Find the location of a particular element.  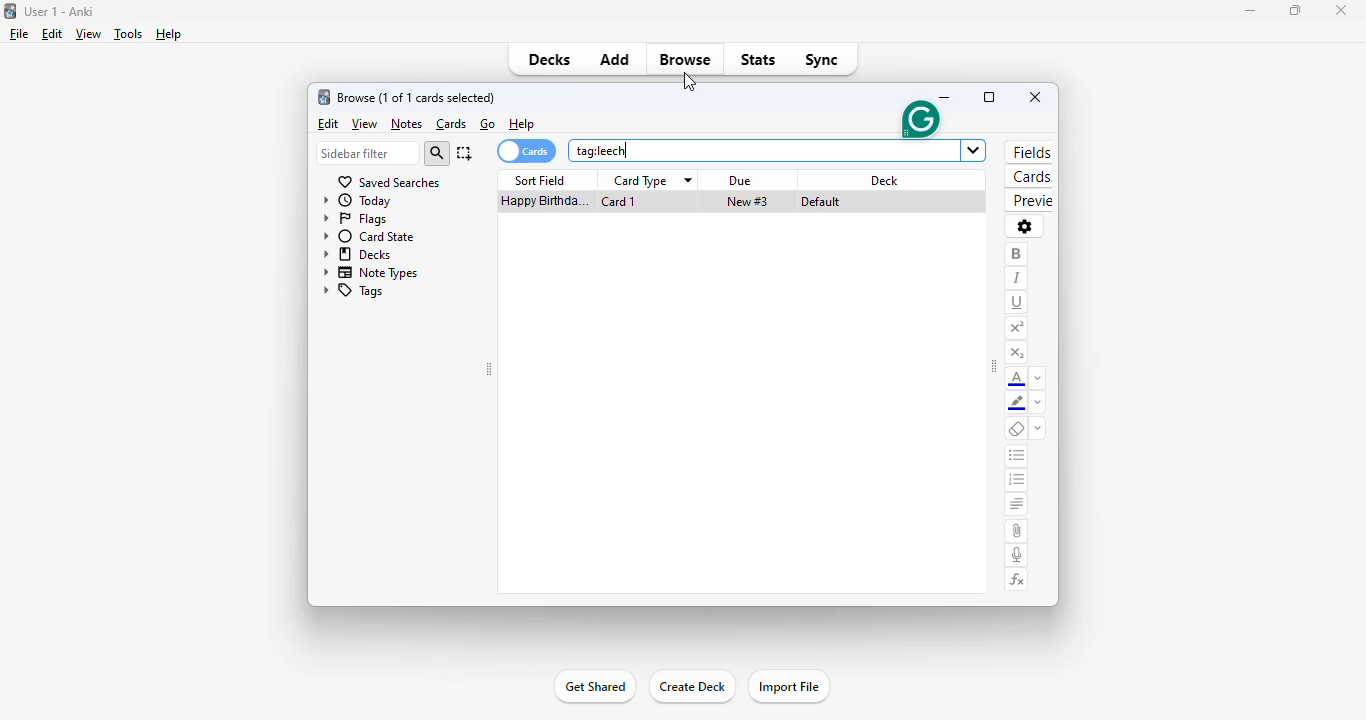

maximize is located at coordinates (989, 97).